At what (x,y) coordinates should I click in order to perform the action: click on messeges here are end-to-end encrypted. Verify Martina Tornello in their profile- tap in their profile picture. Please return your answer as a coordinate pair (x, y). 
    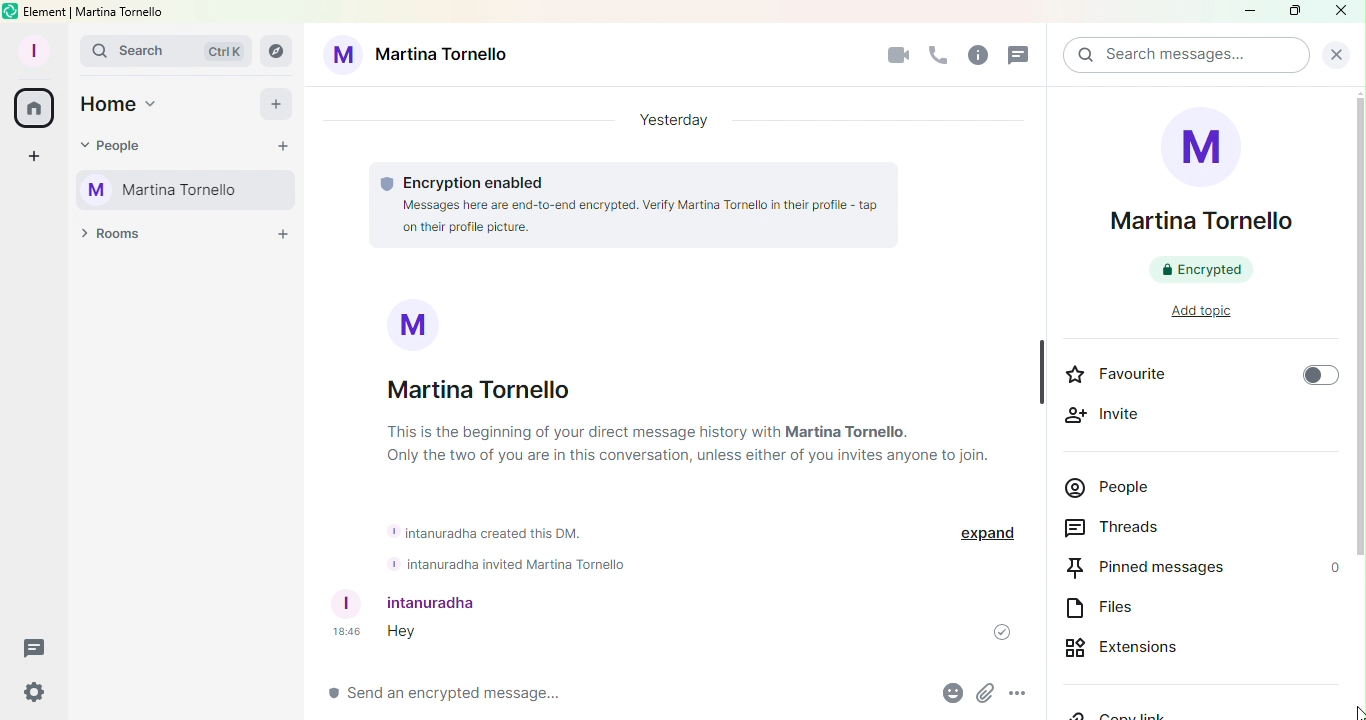
    Looking at the image, I should click on (630, 217).